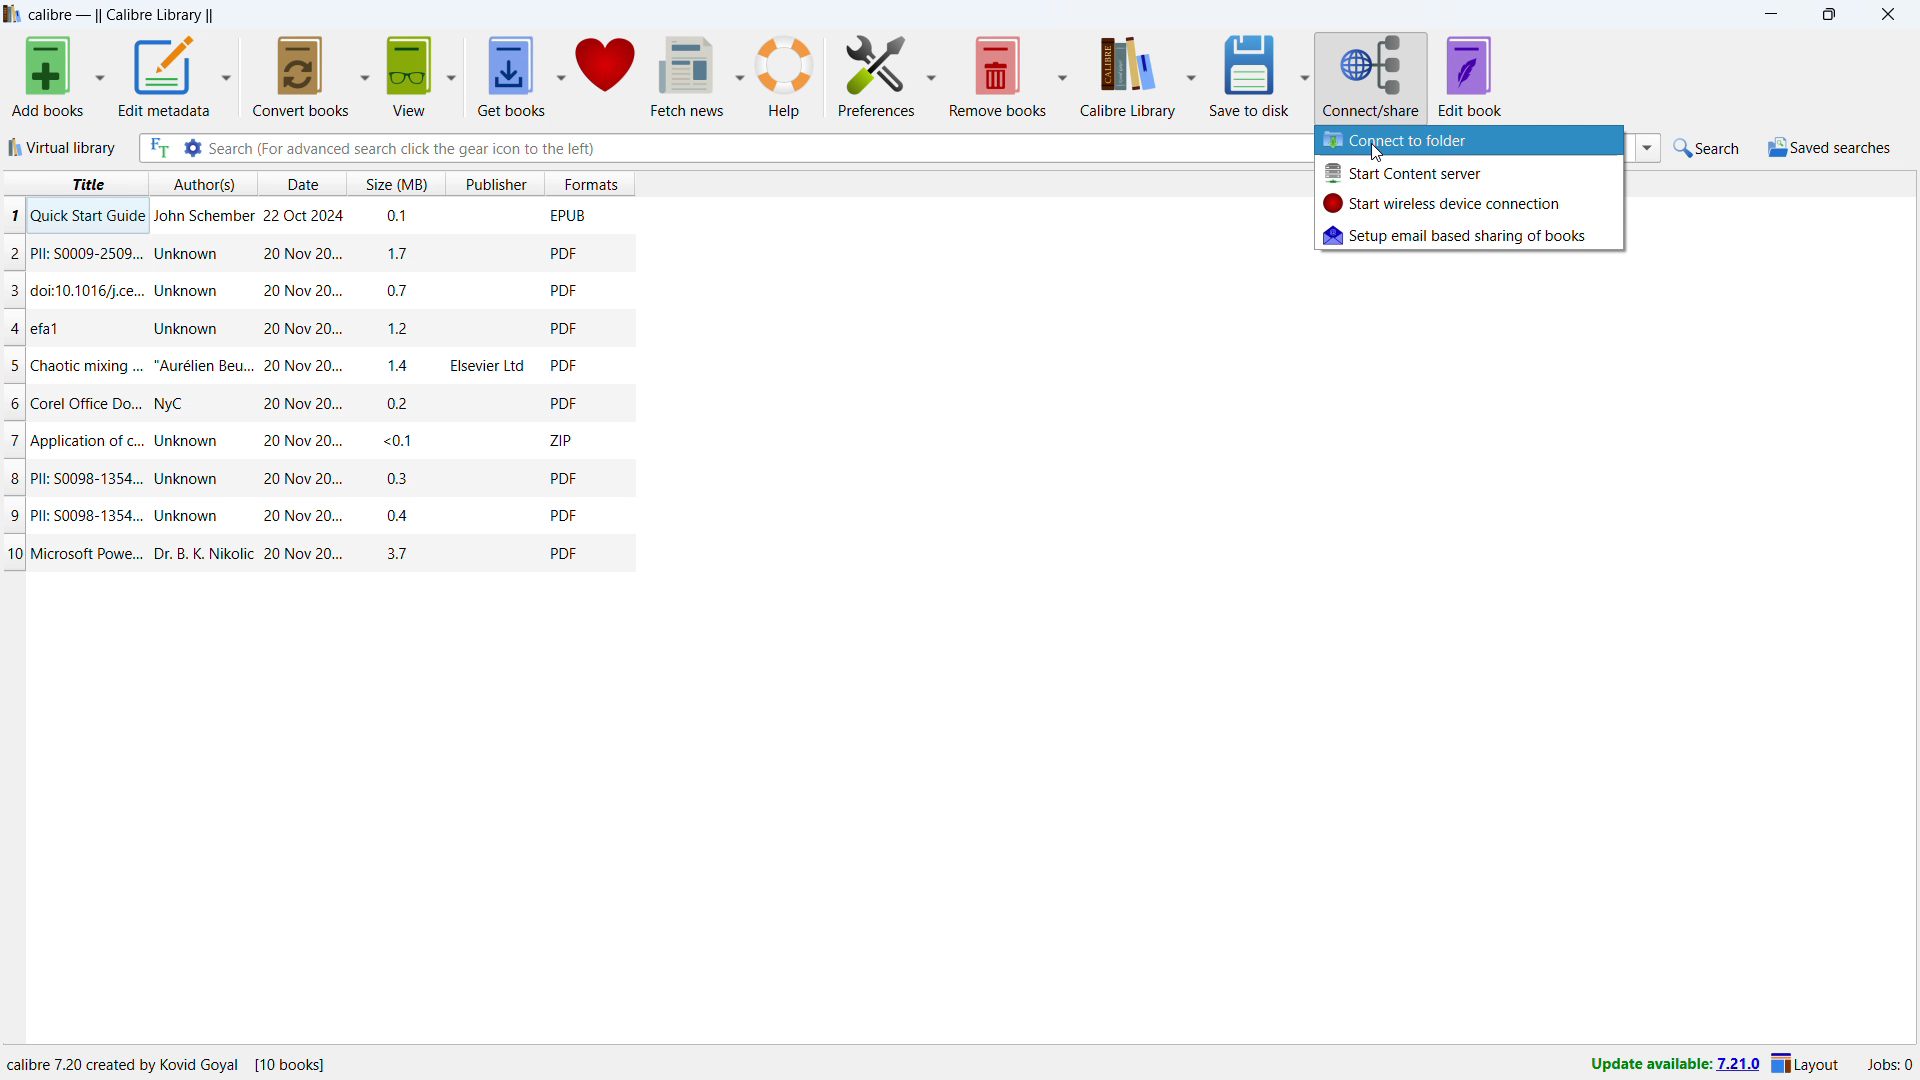 Image resolution: width=1920 pixels, height=1080 pixels. What do you see at coordinates (606, 75) in the screenshot?
I see `donate to calibre` at bounding box center [606, 75].